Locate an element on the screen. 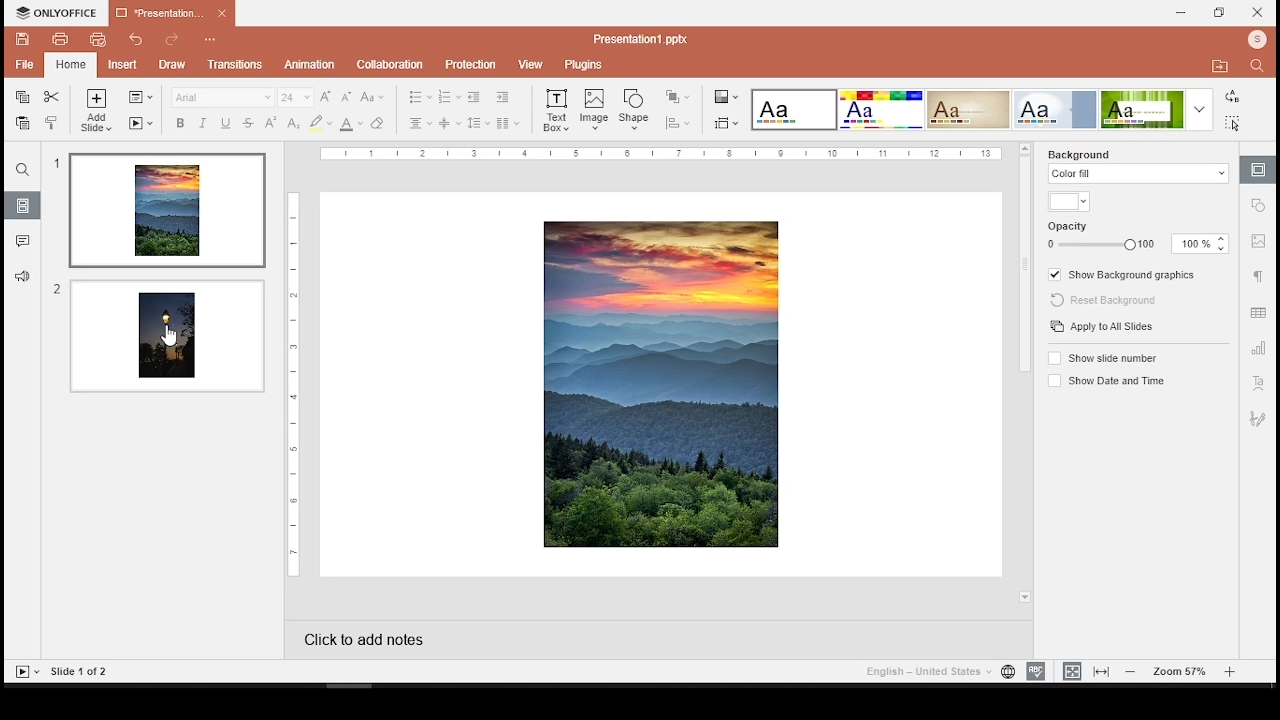  insert is located at coordinates (116, 65).